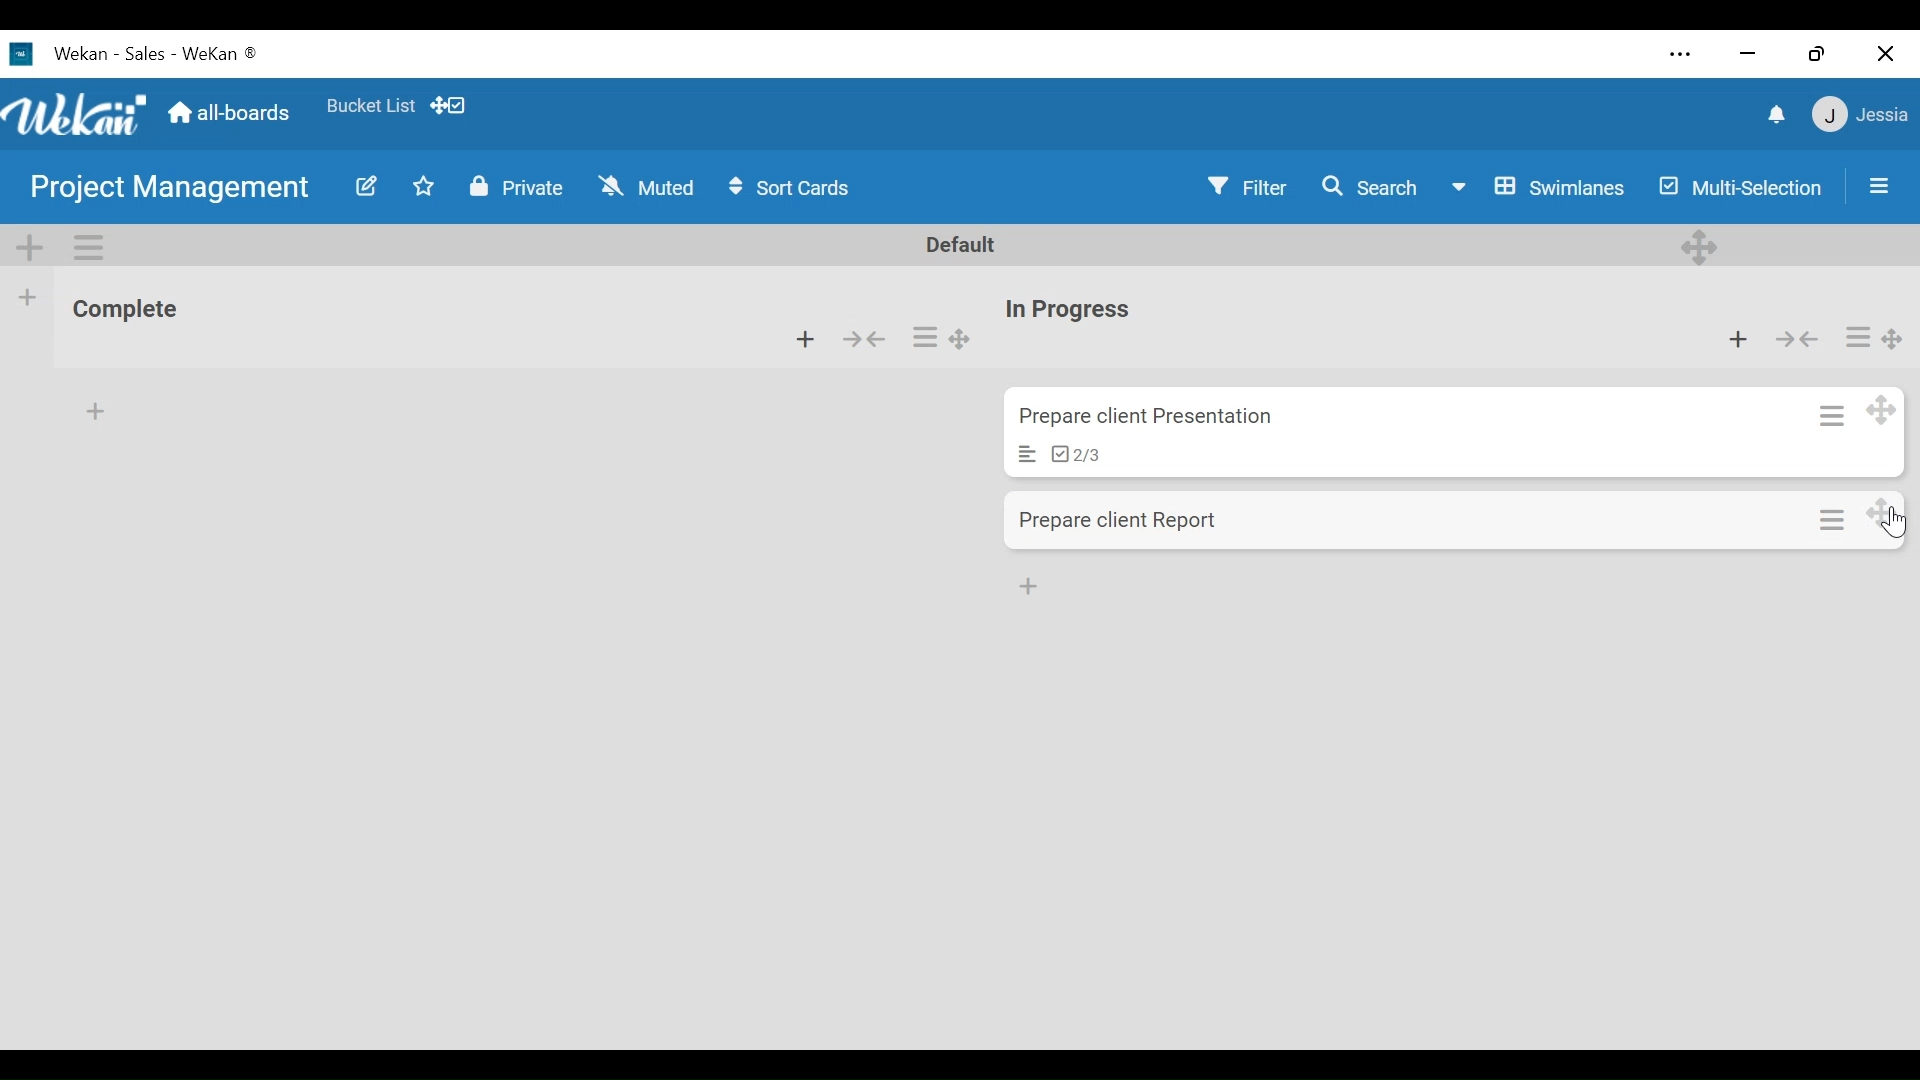 Image resolution: width=1920 pixels, height=1080 pixels. What do you see at coordinates (1373, 189) in the screenshot?
I see `Search` at bounding box center [1373, 189].